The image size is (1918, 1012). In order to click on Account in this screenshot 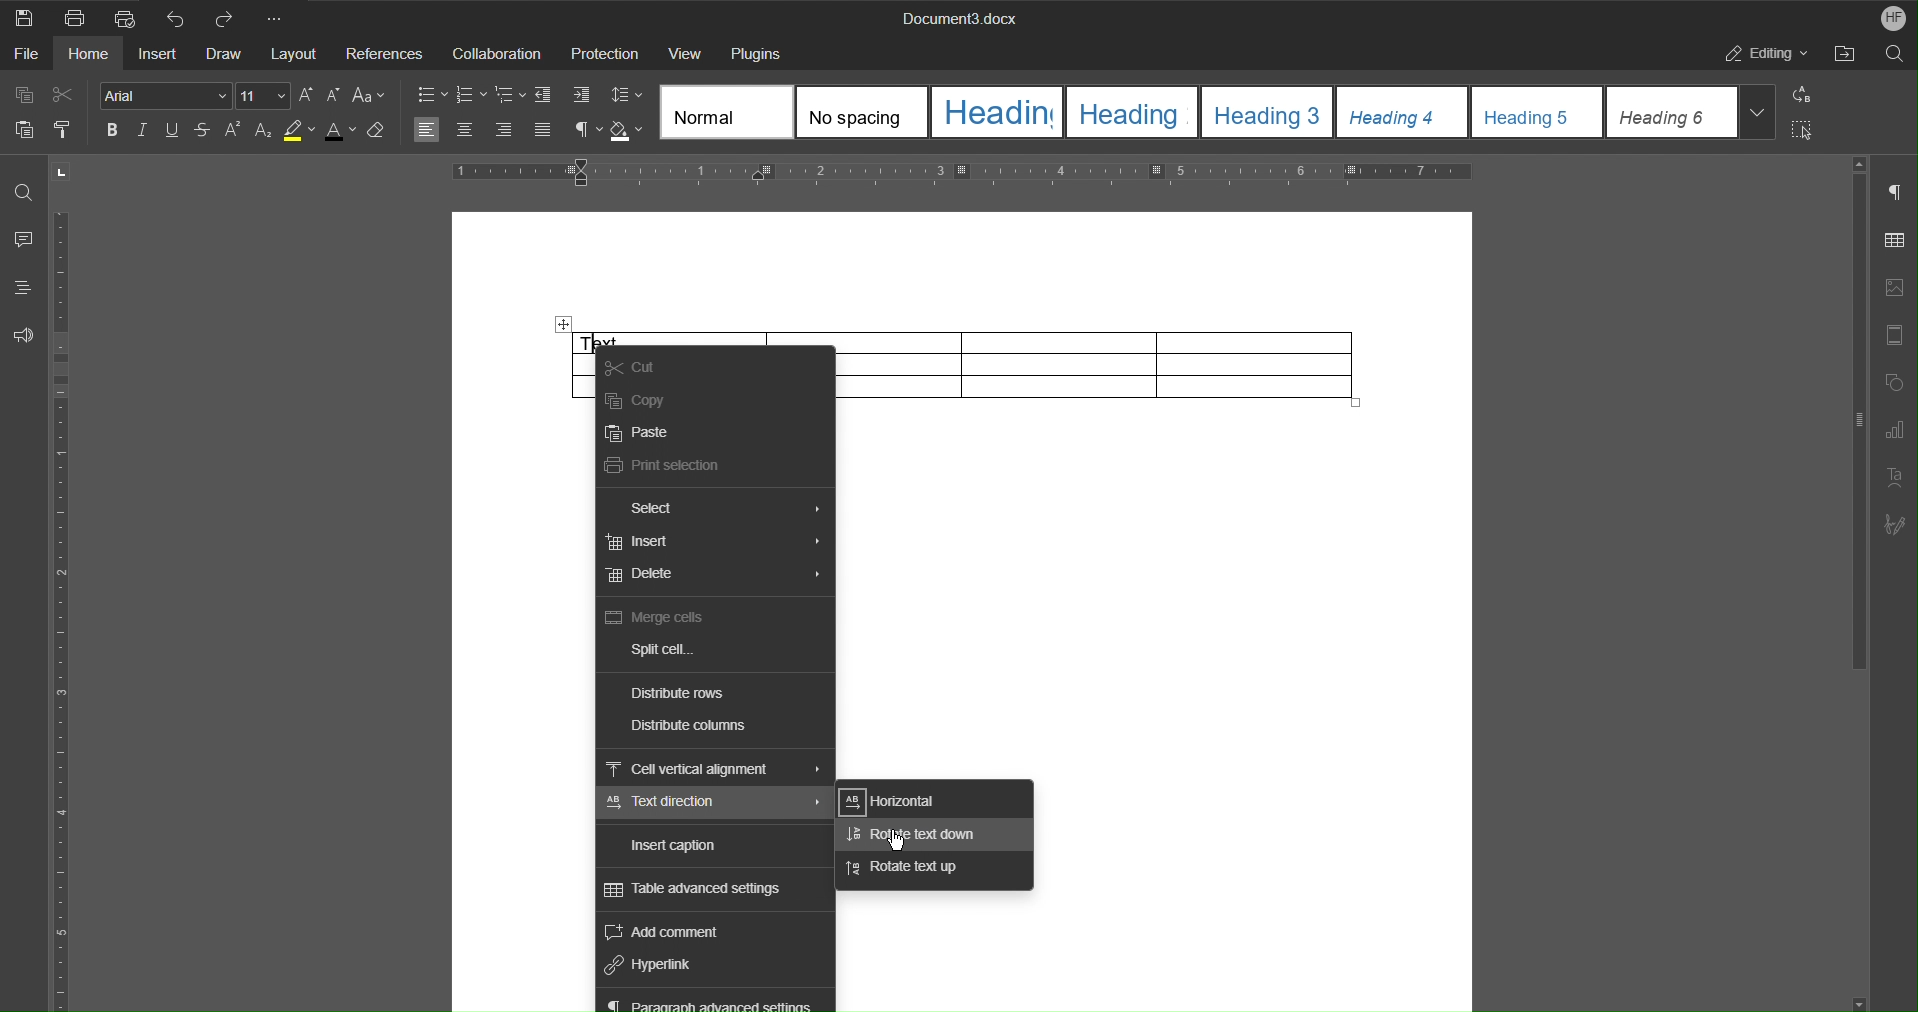, I will do `click(1889, 17)`.